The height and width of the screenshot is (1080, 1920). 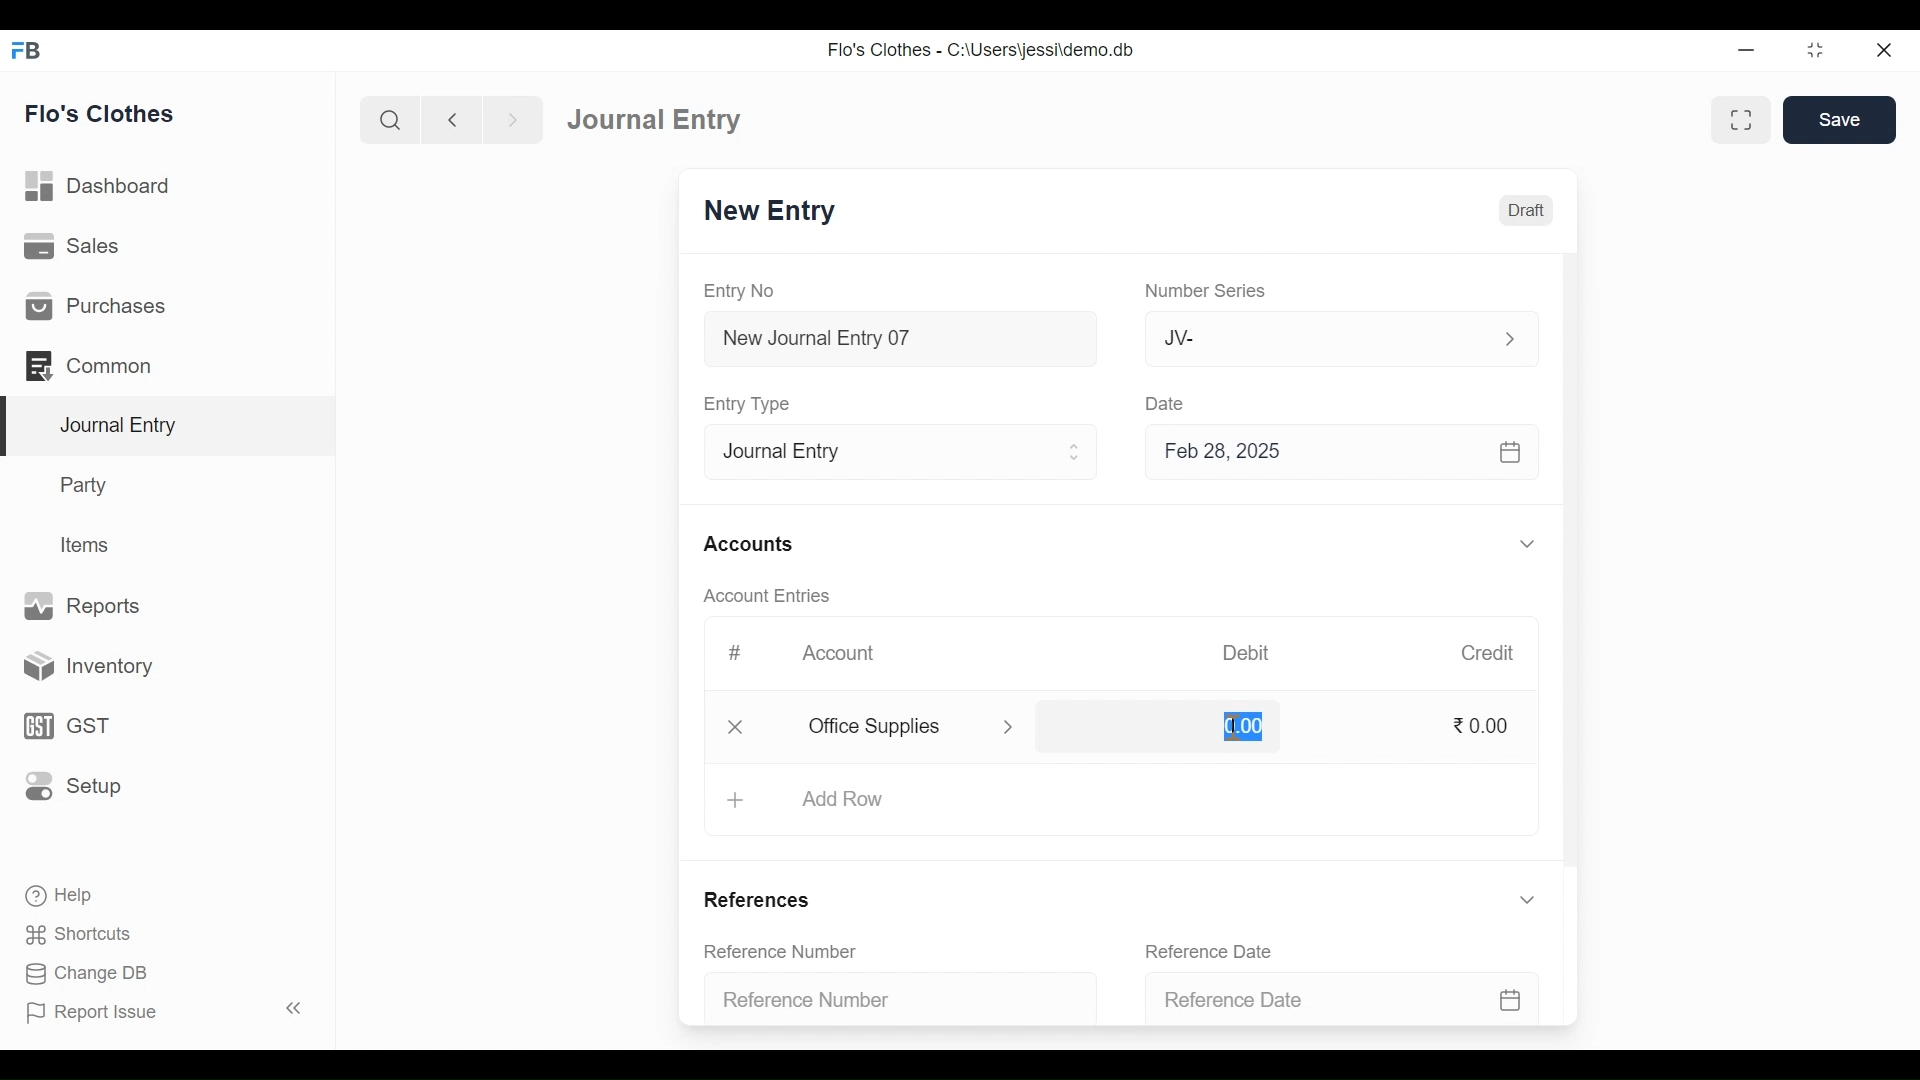 I want to click on Entry No, so click(x=739, y=290).